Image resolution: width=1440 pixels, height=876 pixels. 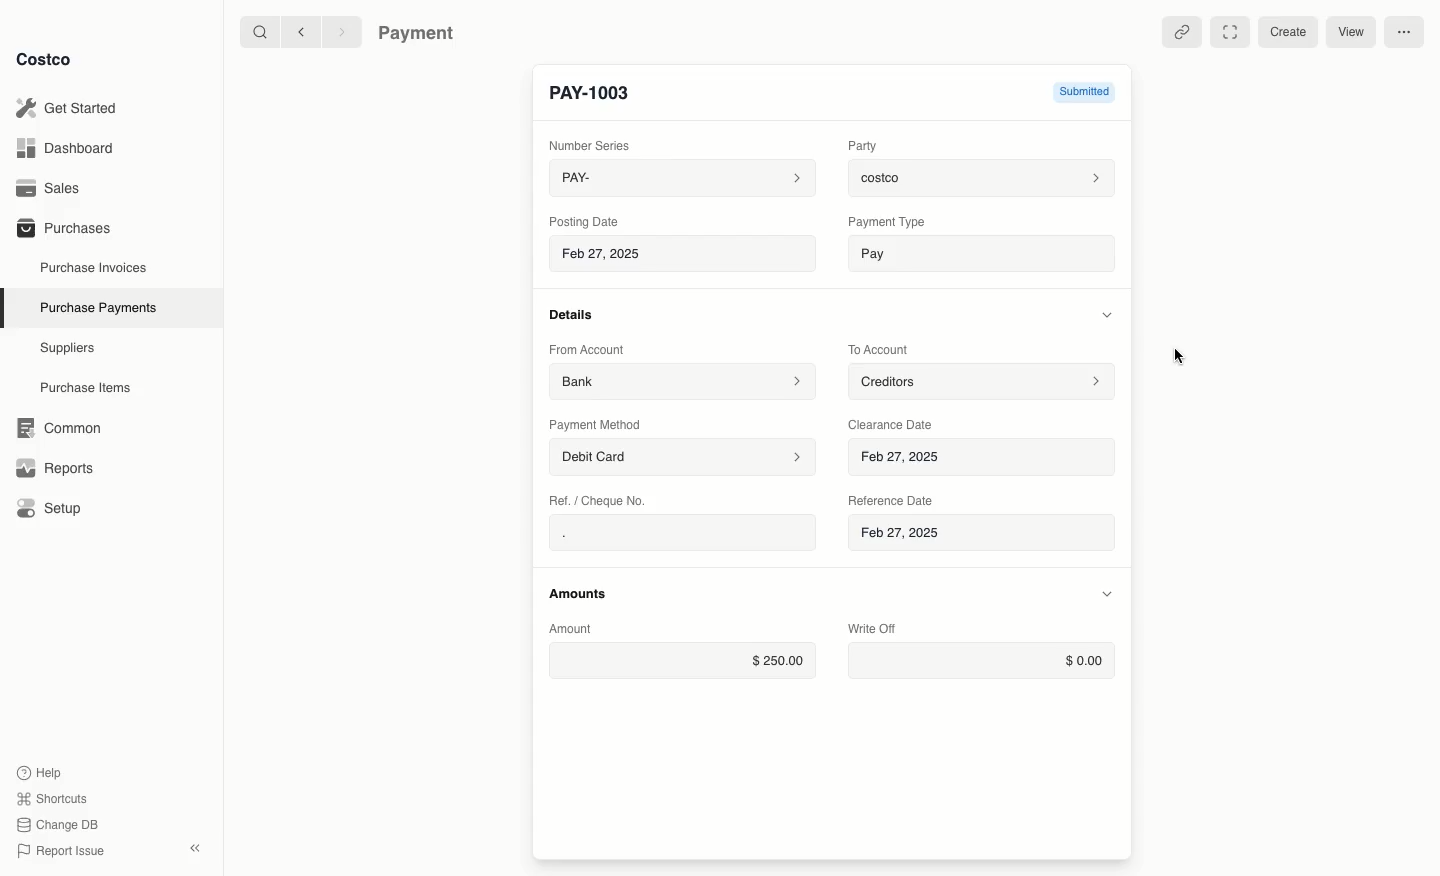 I want to click on Purchase Items, so click(x=88, y=388).